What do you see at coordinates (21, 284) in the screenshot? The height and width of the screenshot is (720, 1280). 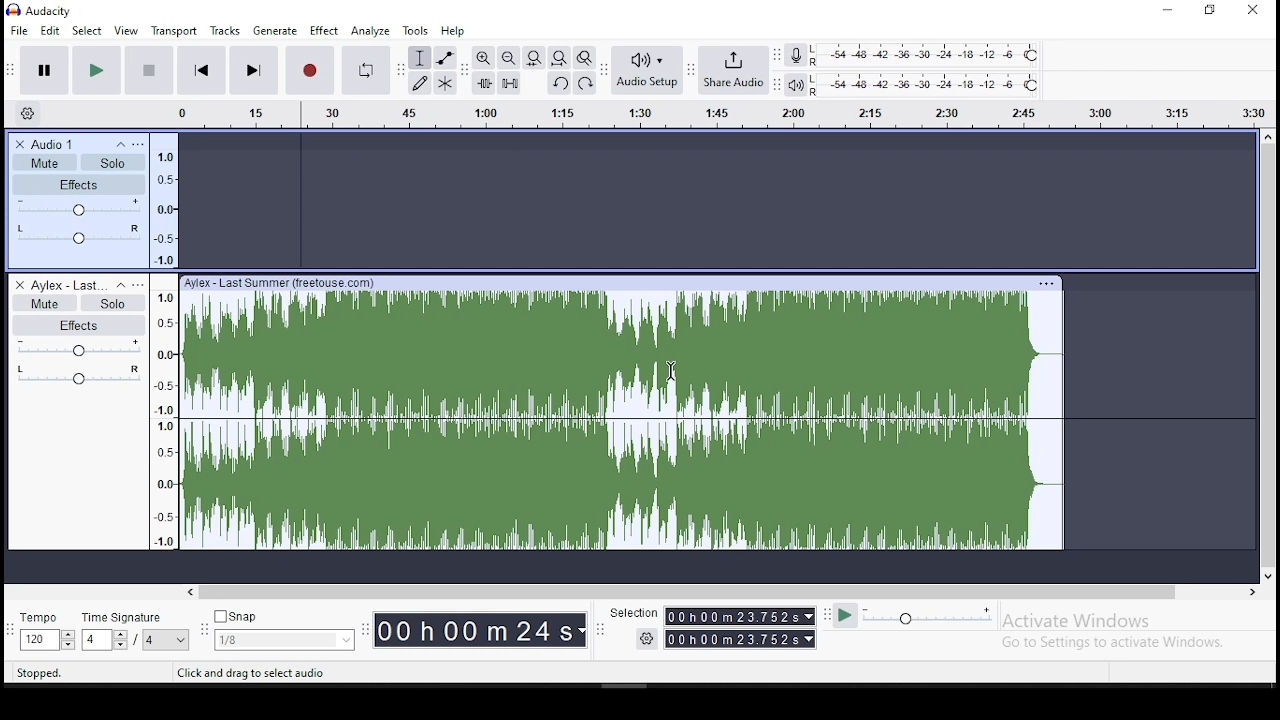 I see `delete track` at bounding box center [21, 284].